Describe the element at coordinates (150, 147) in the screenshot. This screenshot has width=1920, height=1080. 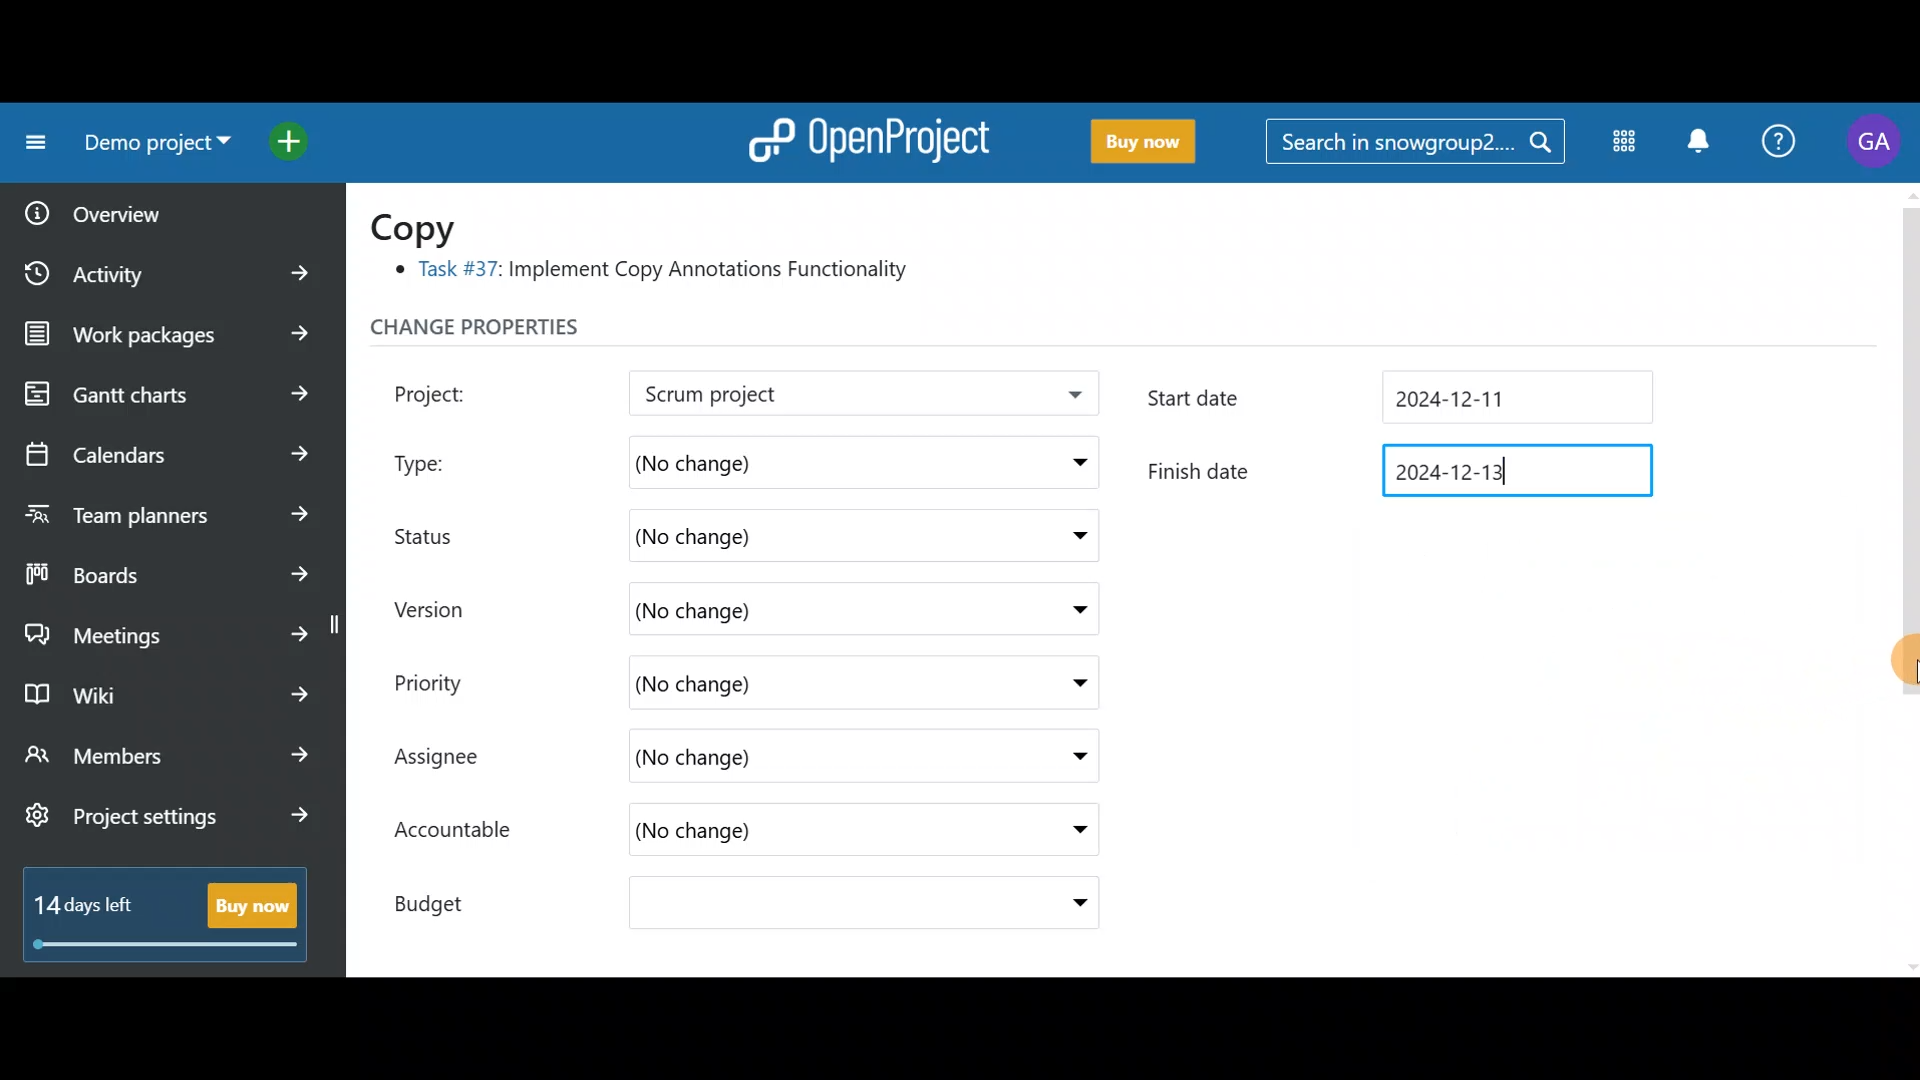
I see `Demo project` at that location.